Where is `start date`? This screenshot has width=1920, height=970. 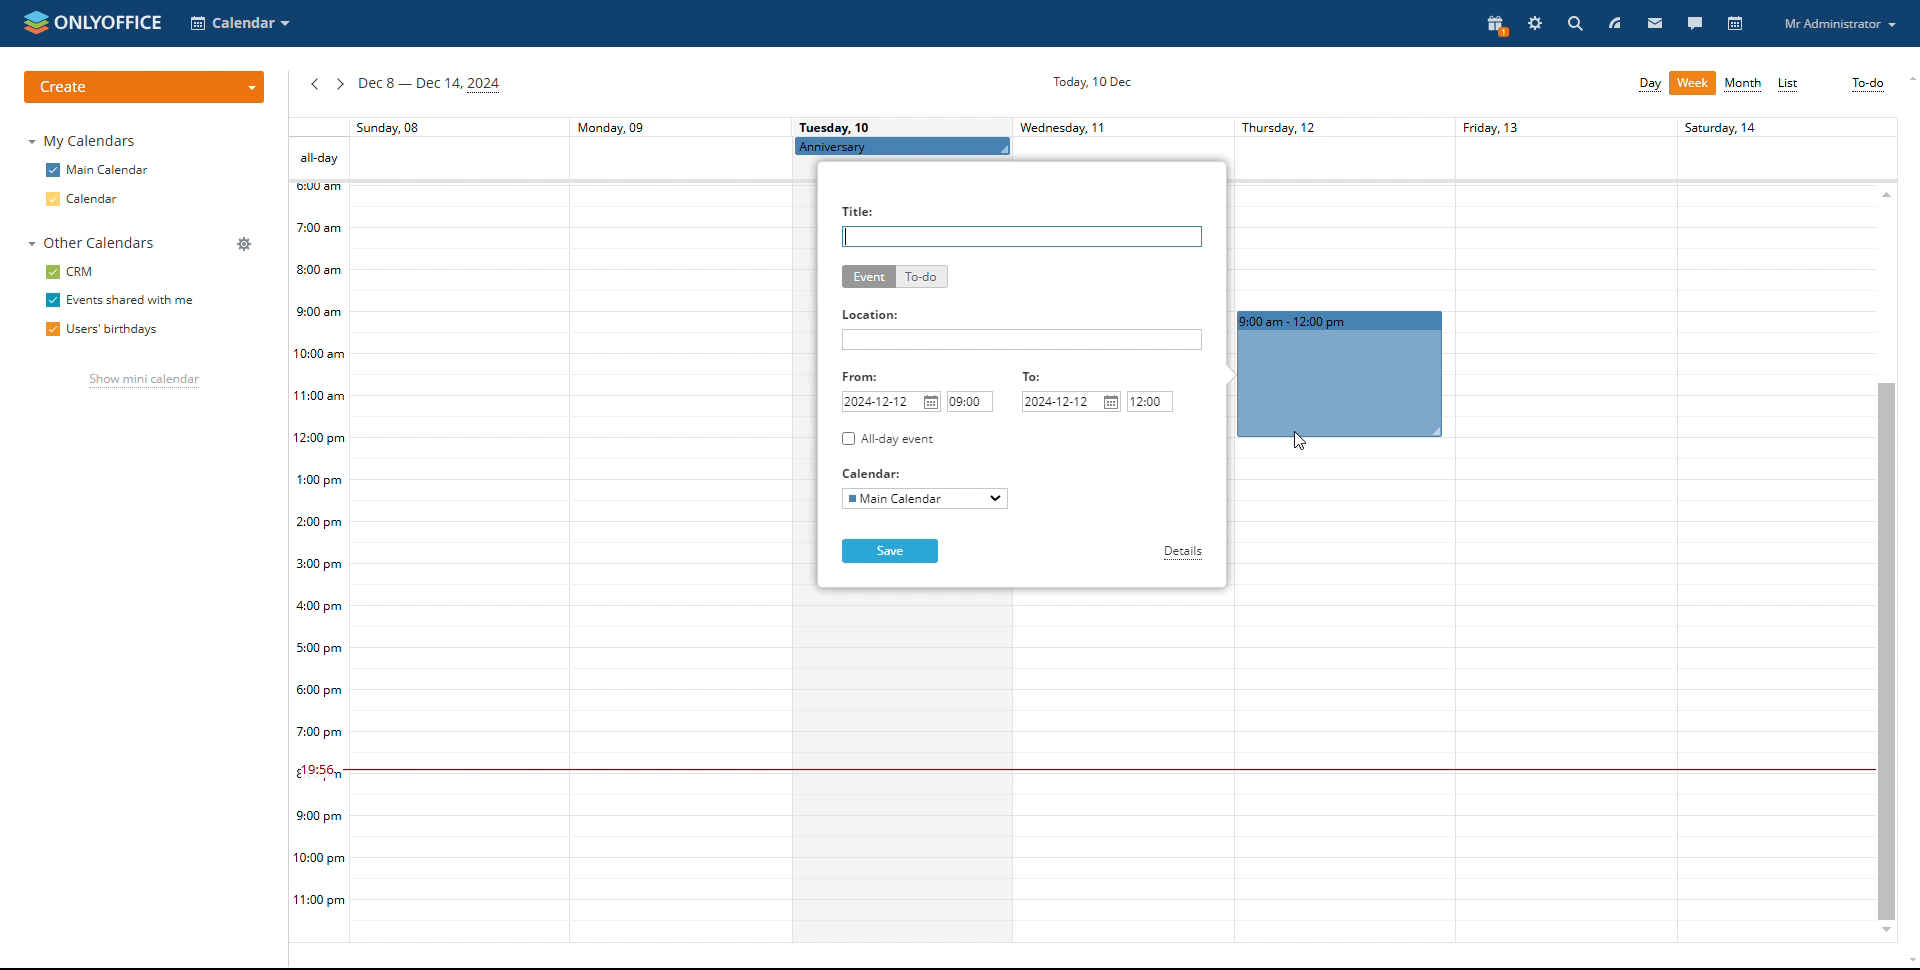
start date is located at coordinates (892, 402).